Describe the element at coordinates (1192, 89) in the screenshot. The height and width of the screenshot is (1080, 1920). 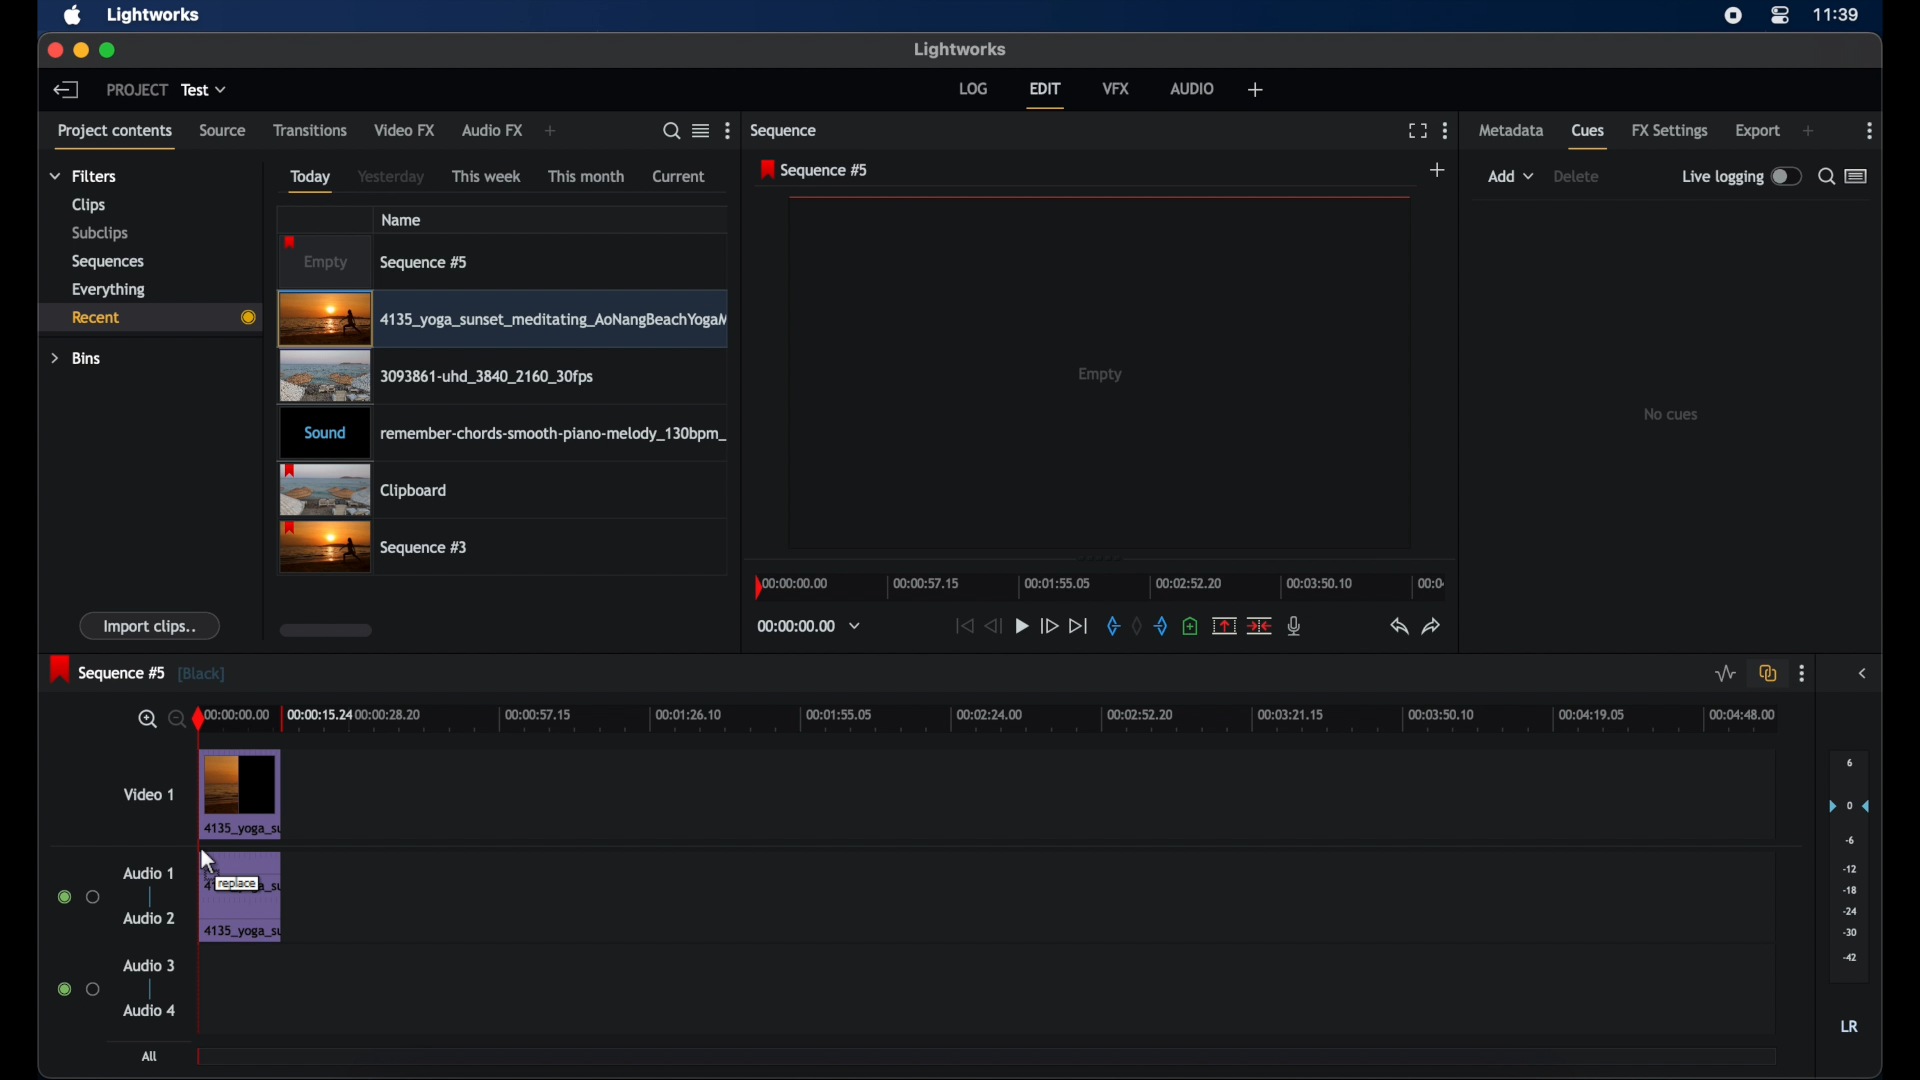
I see `audio` at that location.